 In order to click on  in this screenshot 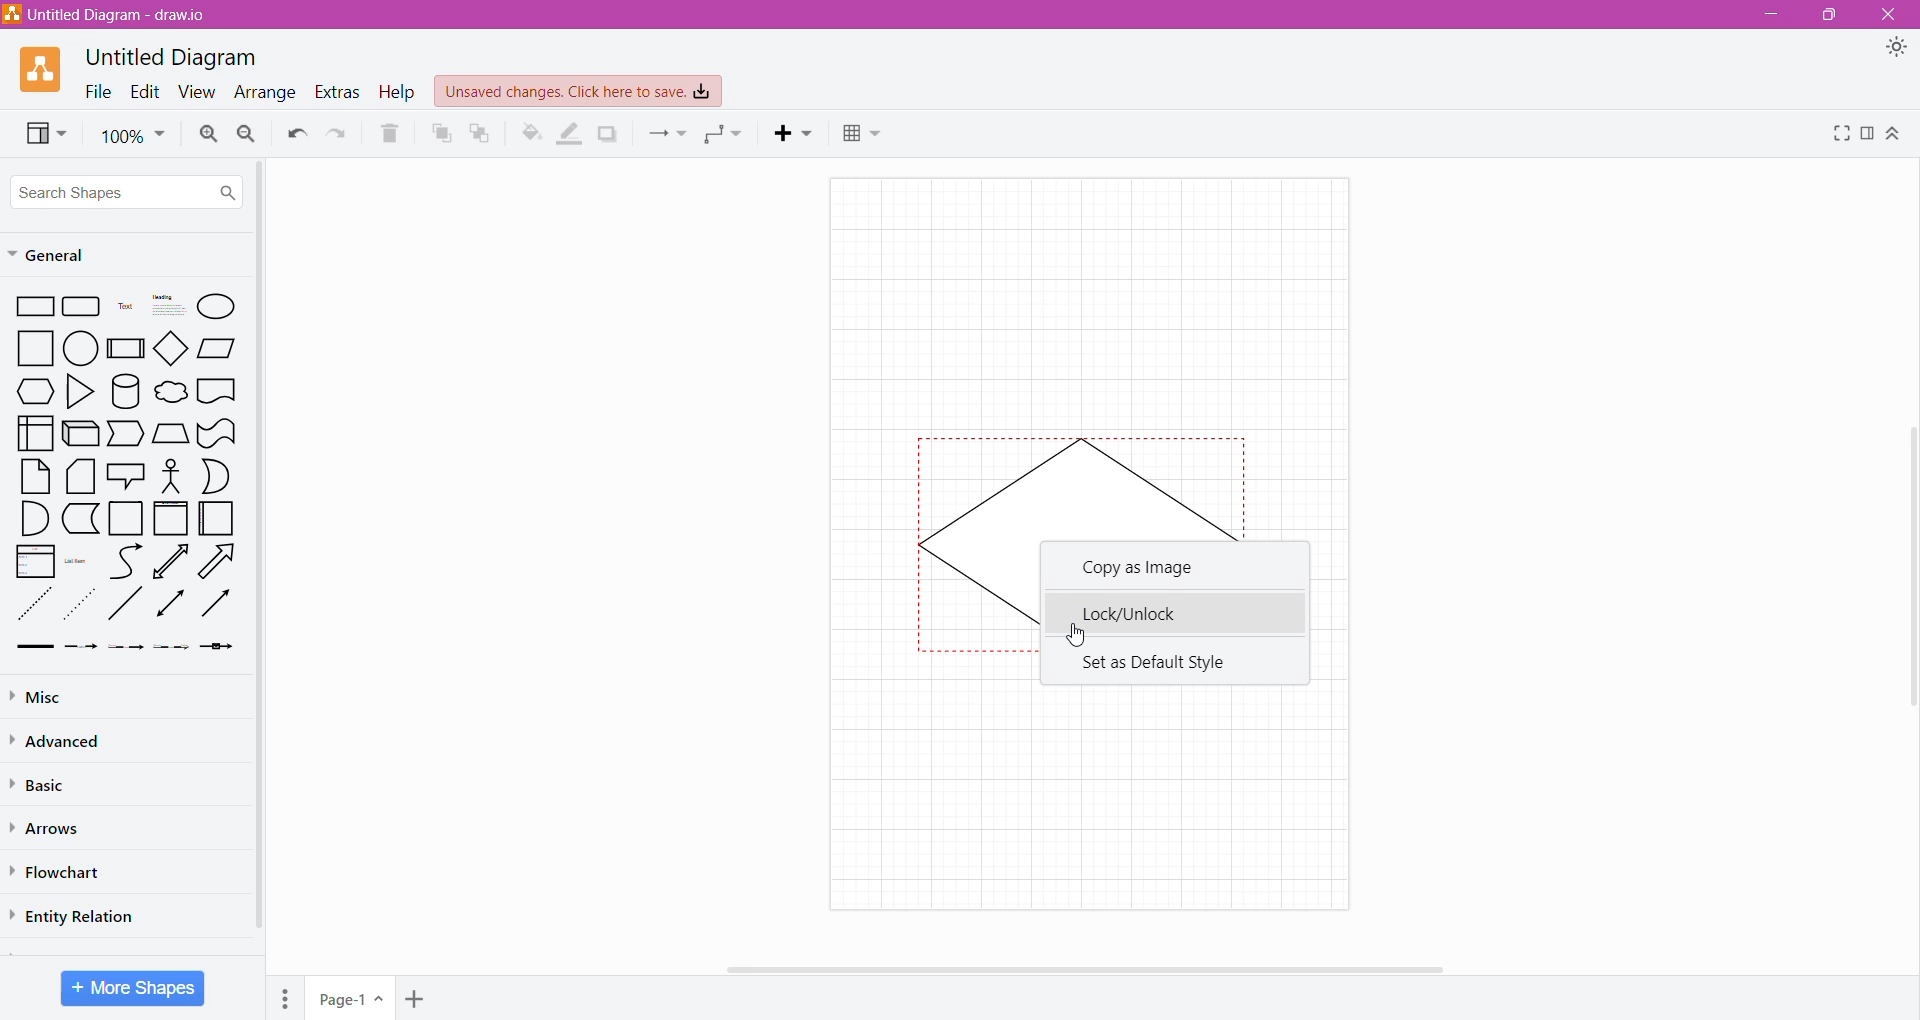, I will do `click(351, 999)`.